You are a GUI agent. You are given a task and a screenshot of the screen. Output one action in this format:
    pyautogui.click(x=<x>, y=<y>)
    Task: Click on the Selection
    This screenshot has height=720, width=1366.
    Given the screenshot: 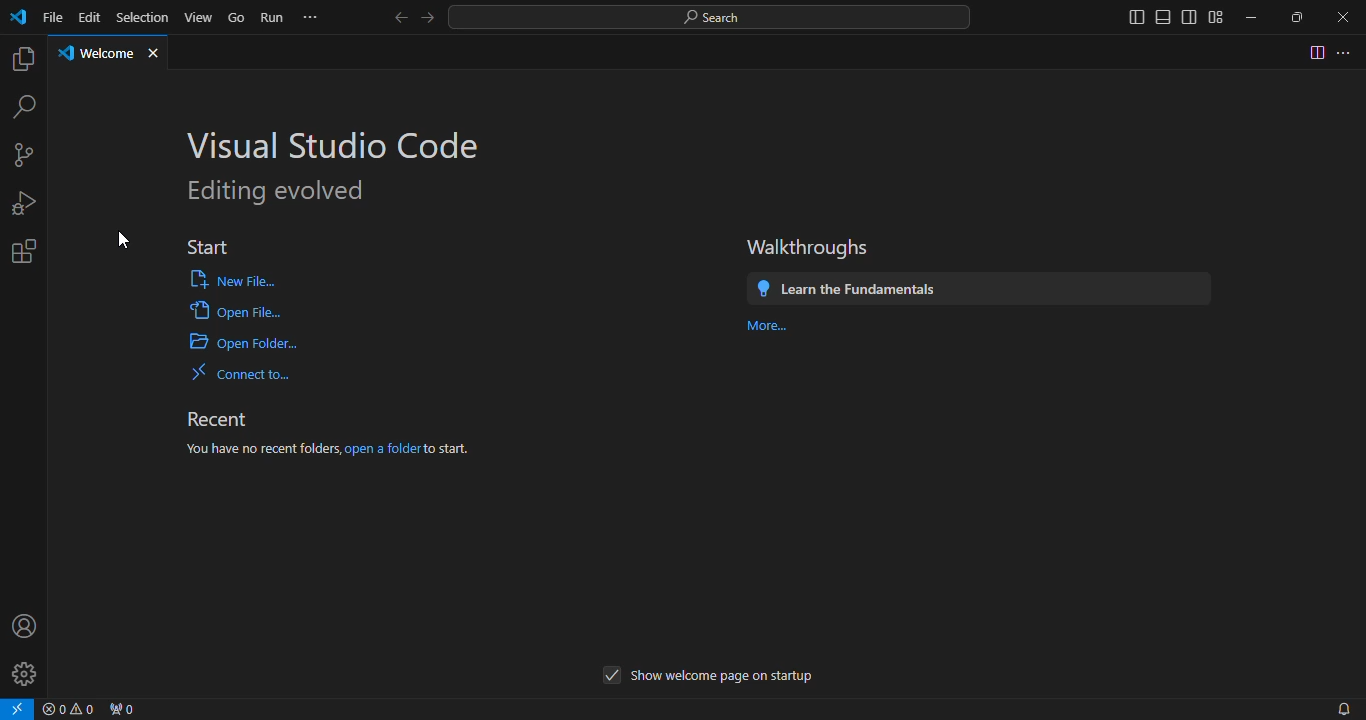 What is the action you would take?
    pyautogui.click(x=144, y=16)
    